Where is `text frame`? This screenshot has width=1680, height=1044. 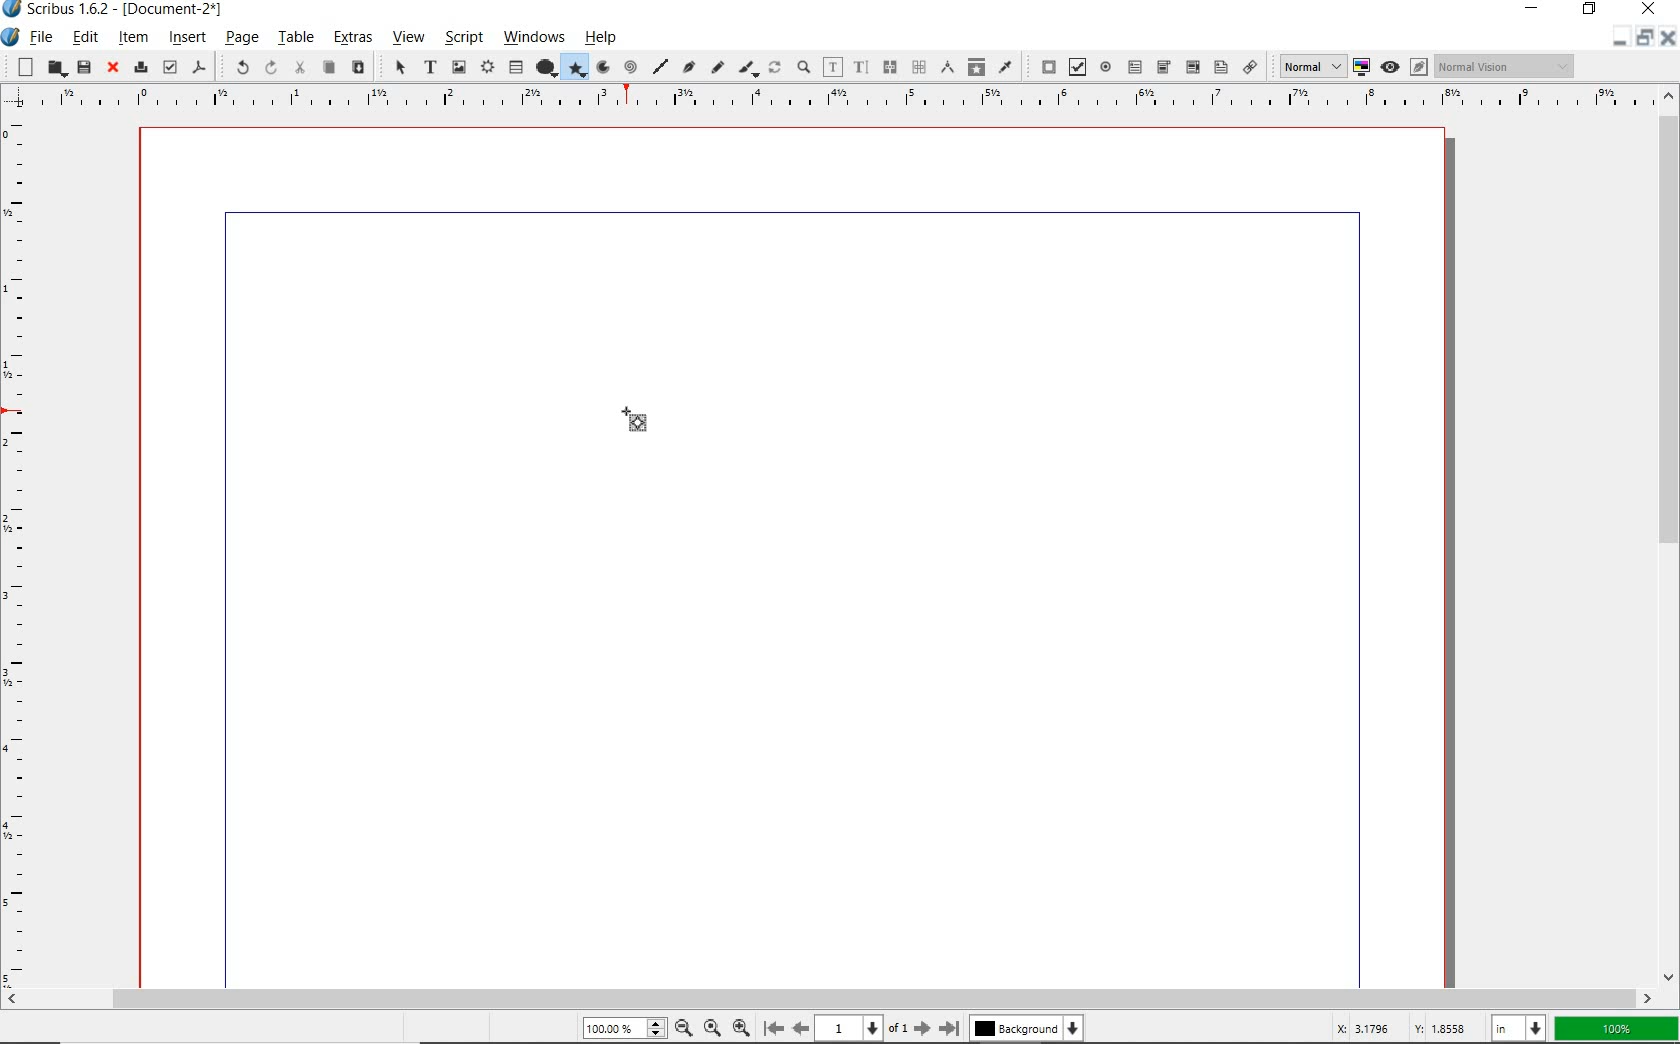
text frame is located at coordinates (430, 69).